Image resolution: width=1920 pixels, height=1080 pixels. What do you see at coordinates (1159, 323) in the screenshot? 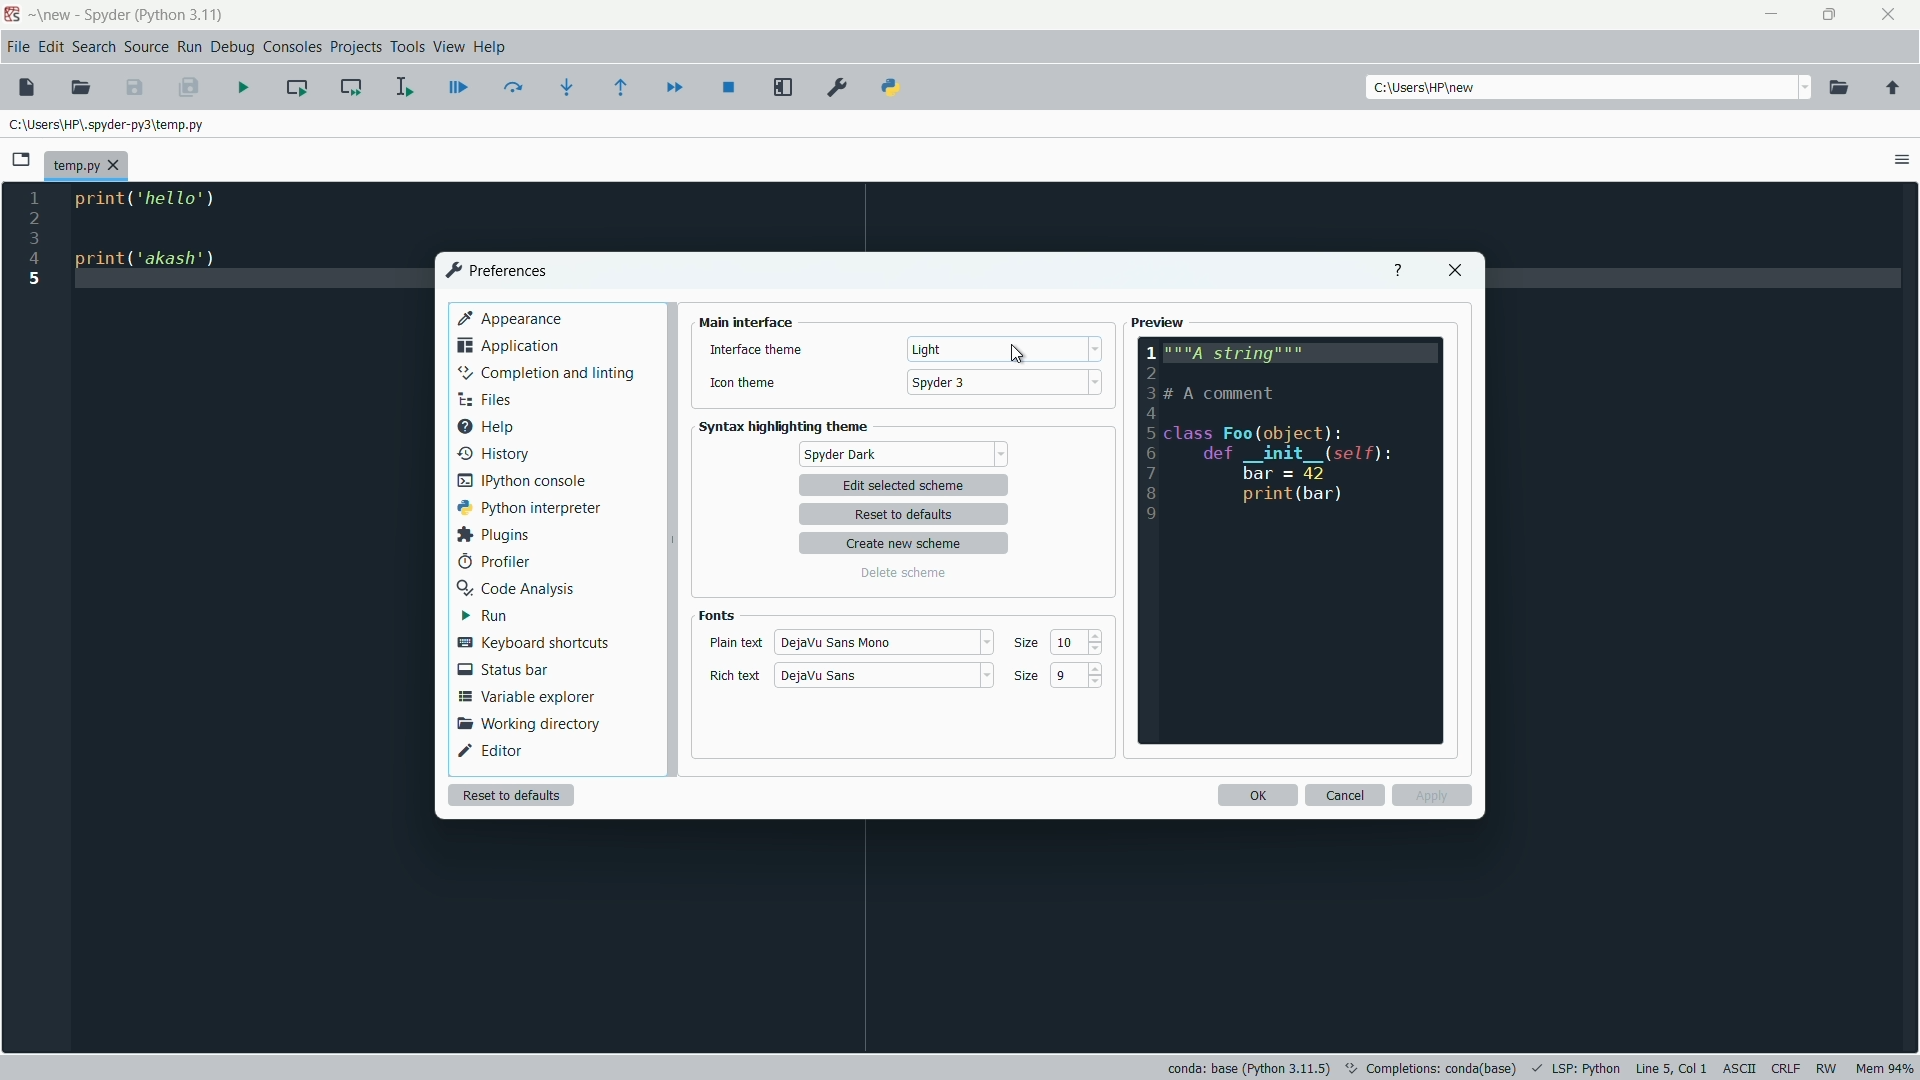
I see `preview` at bounding box center [1159, 323].